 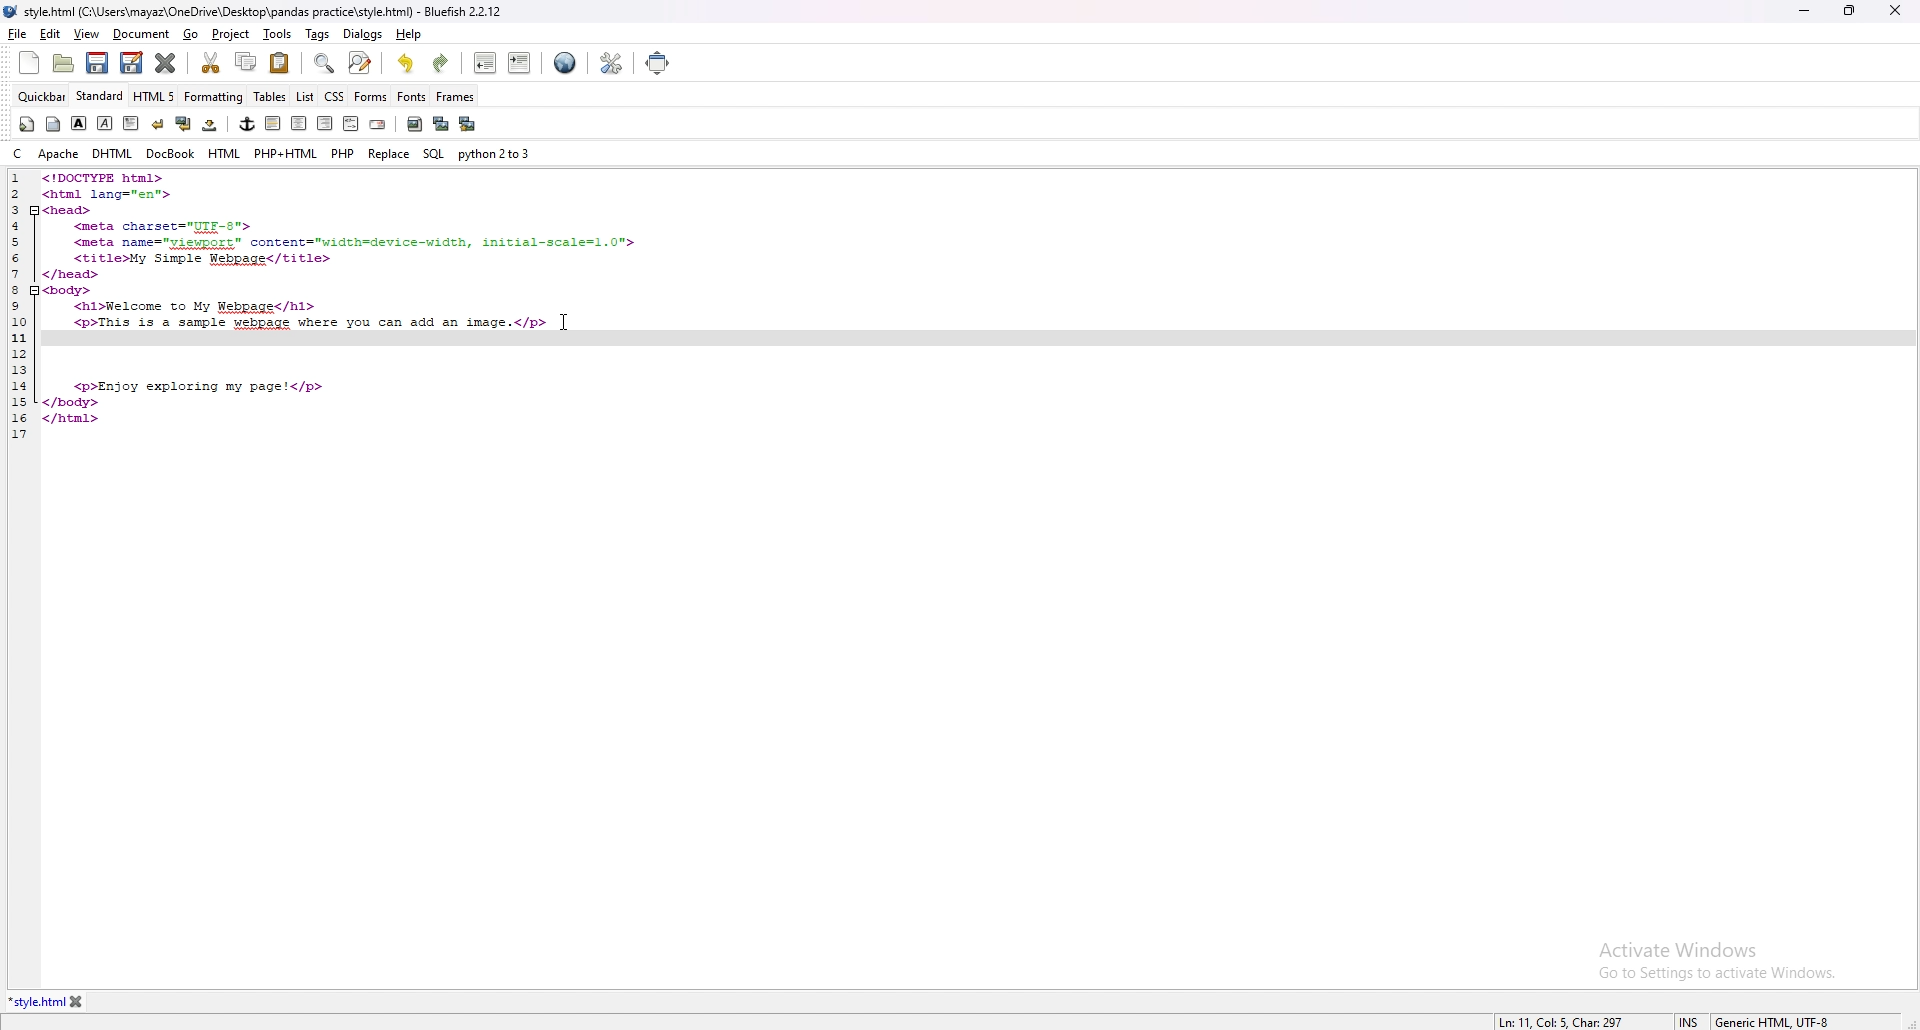 I want to click on list, so click(x=305, y=98).